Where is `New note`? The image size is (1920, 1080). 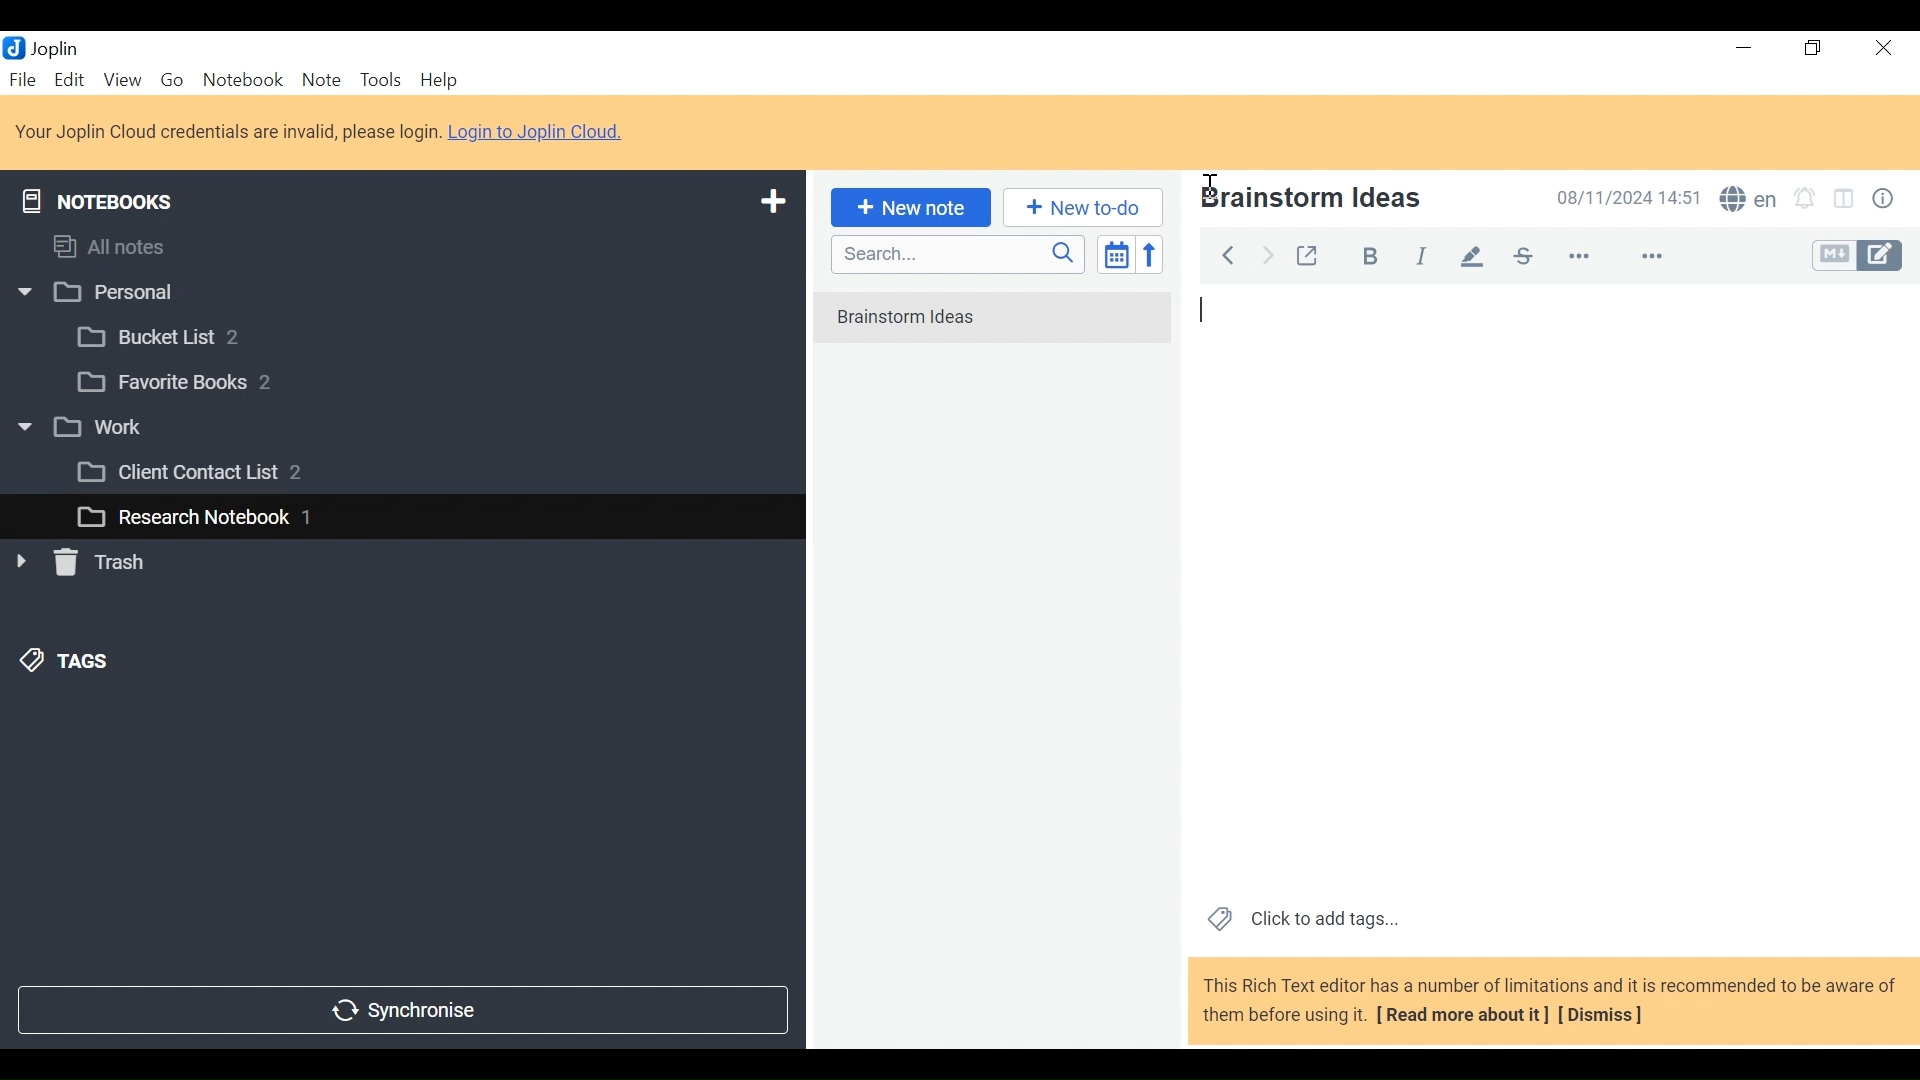 New note is located at coordinates (907, 206).